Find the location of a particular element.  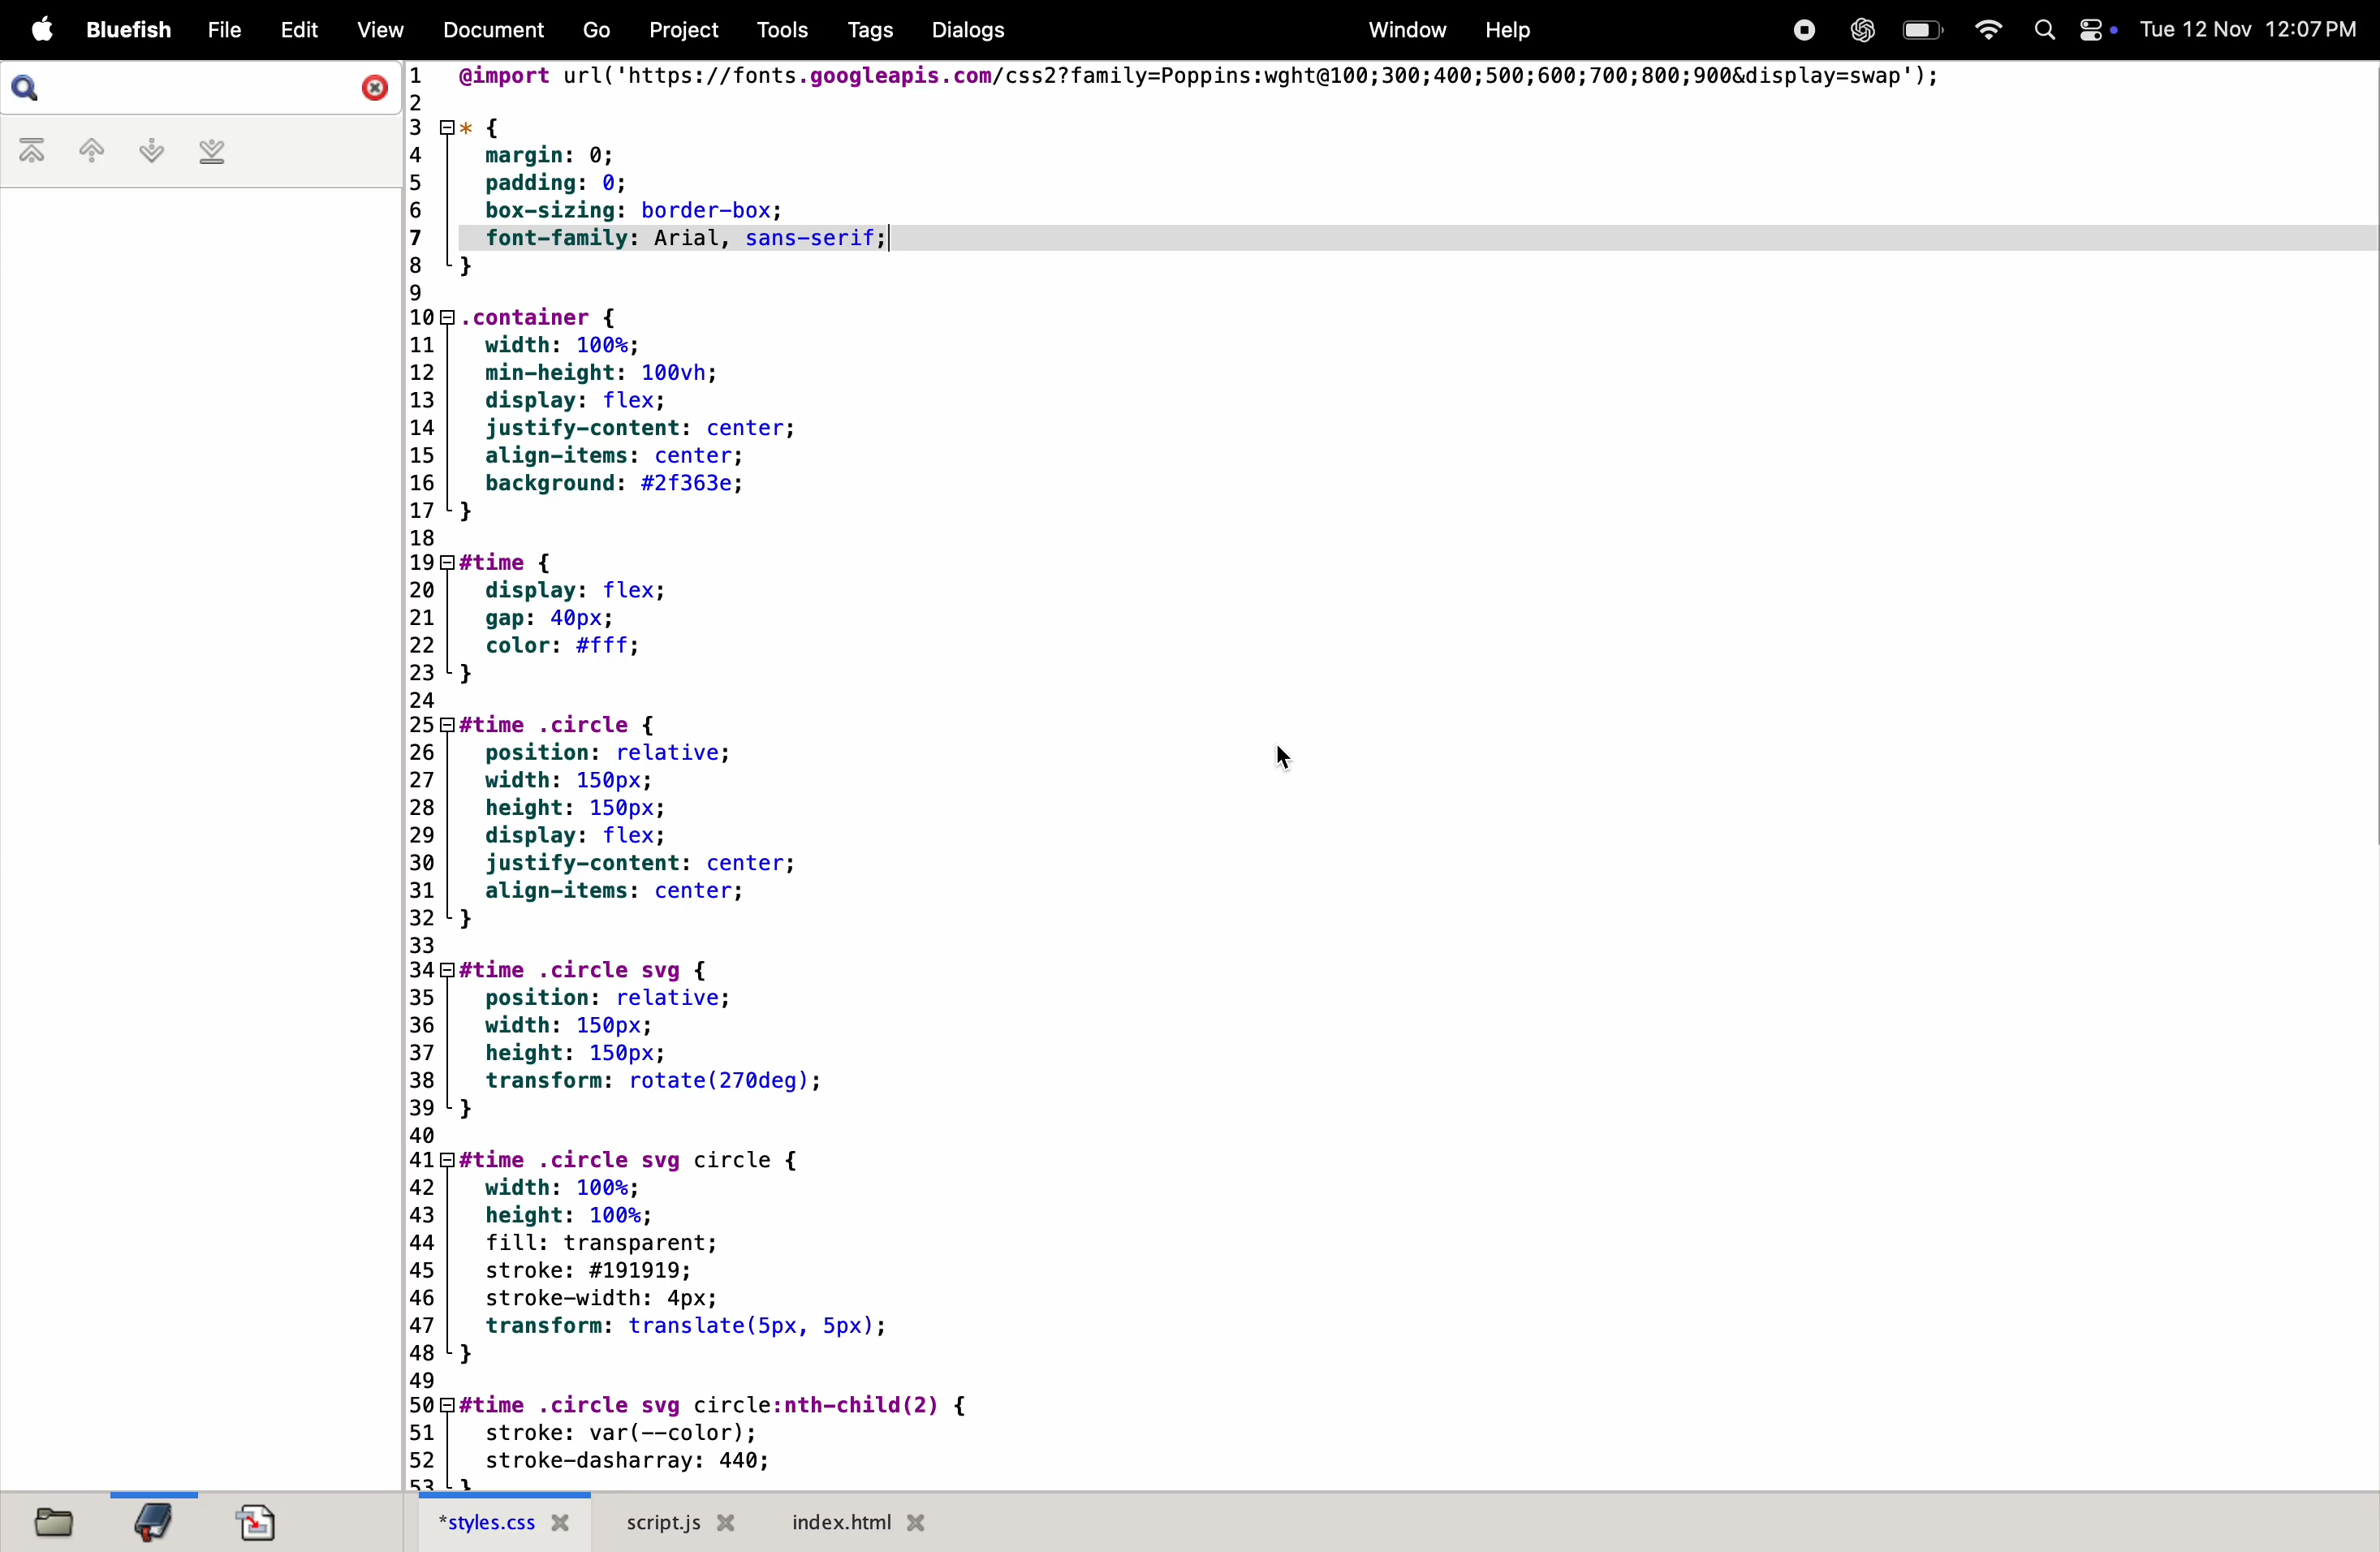

chatgpt is located at coordinates (1857, 30).